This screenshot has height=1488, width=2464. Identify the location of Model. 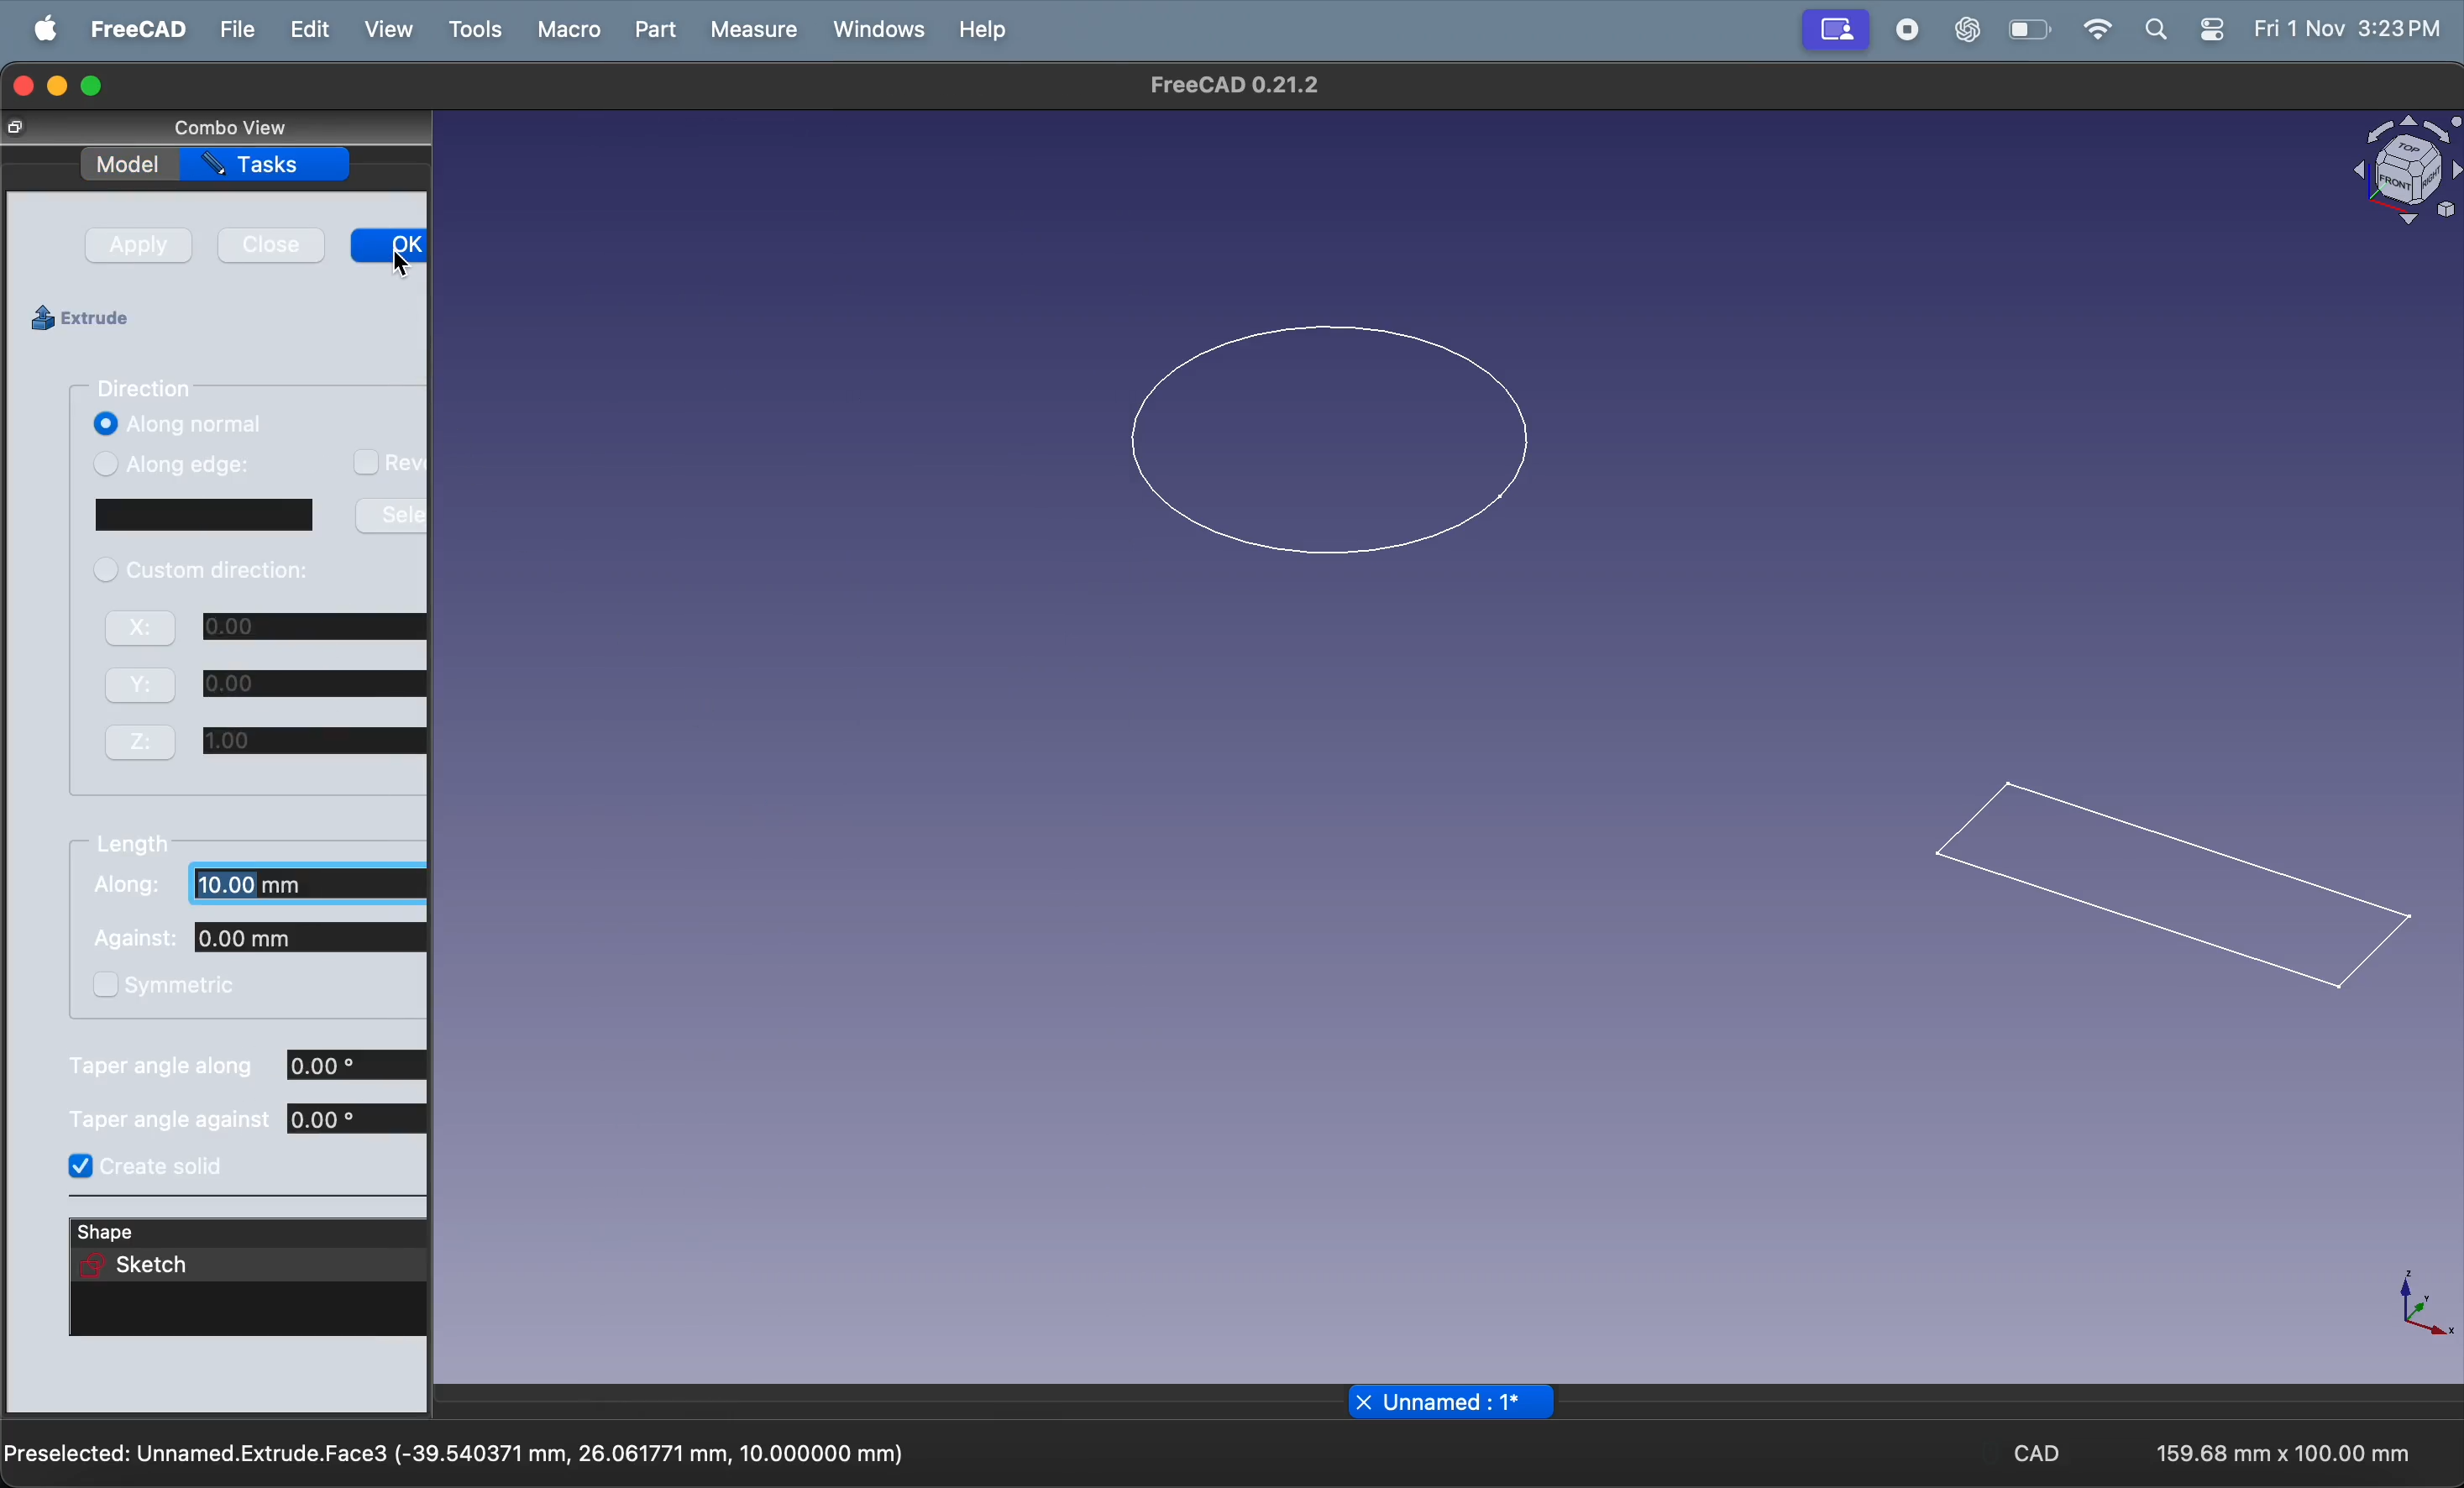
(128, 163).